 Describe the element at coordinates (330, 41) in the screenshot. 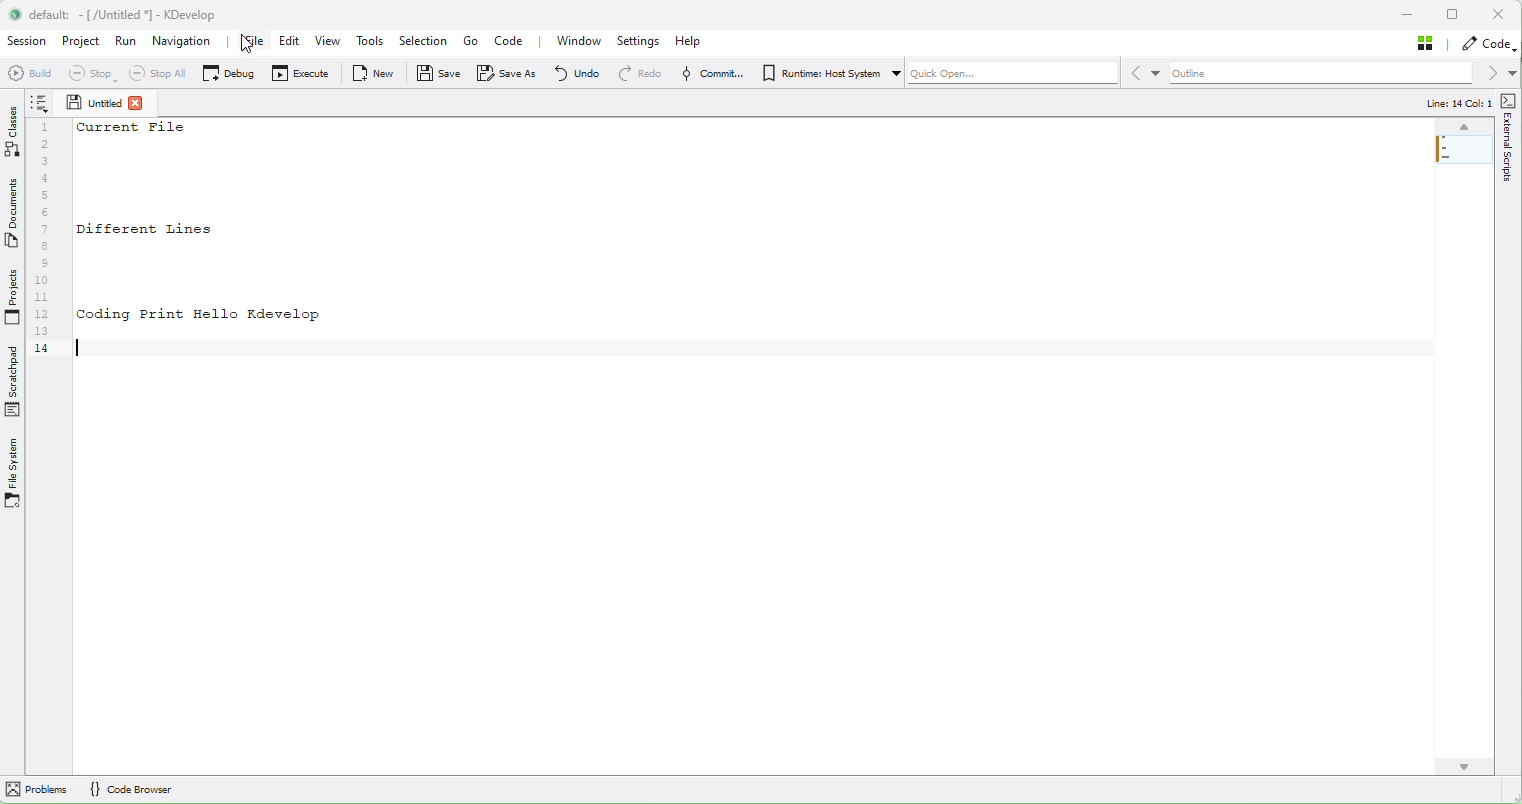

I see `View` at that location.